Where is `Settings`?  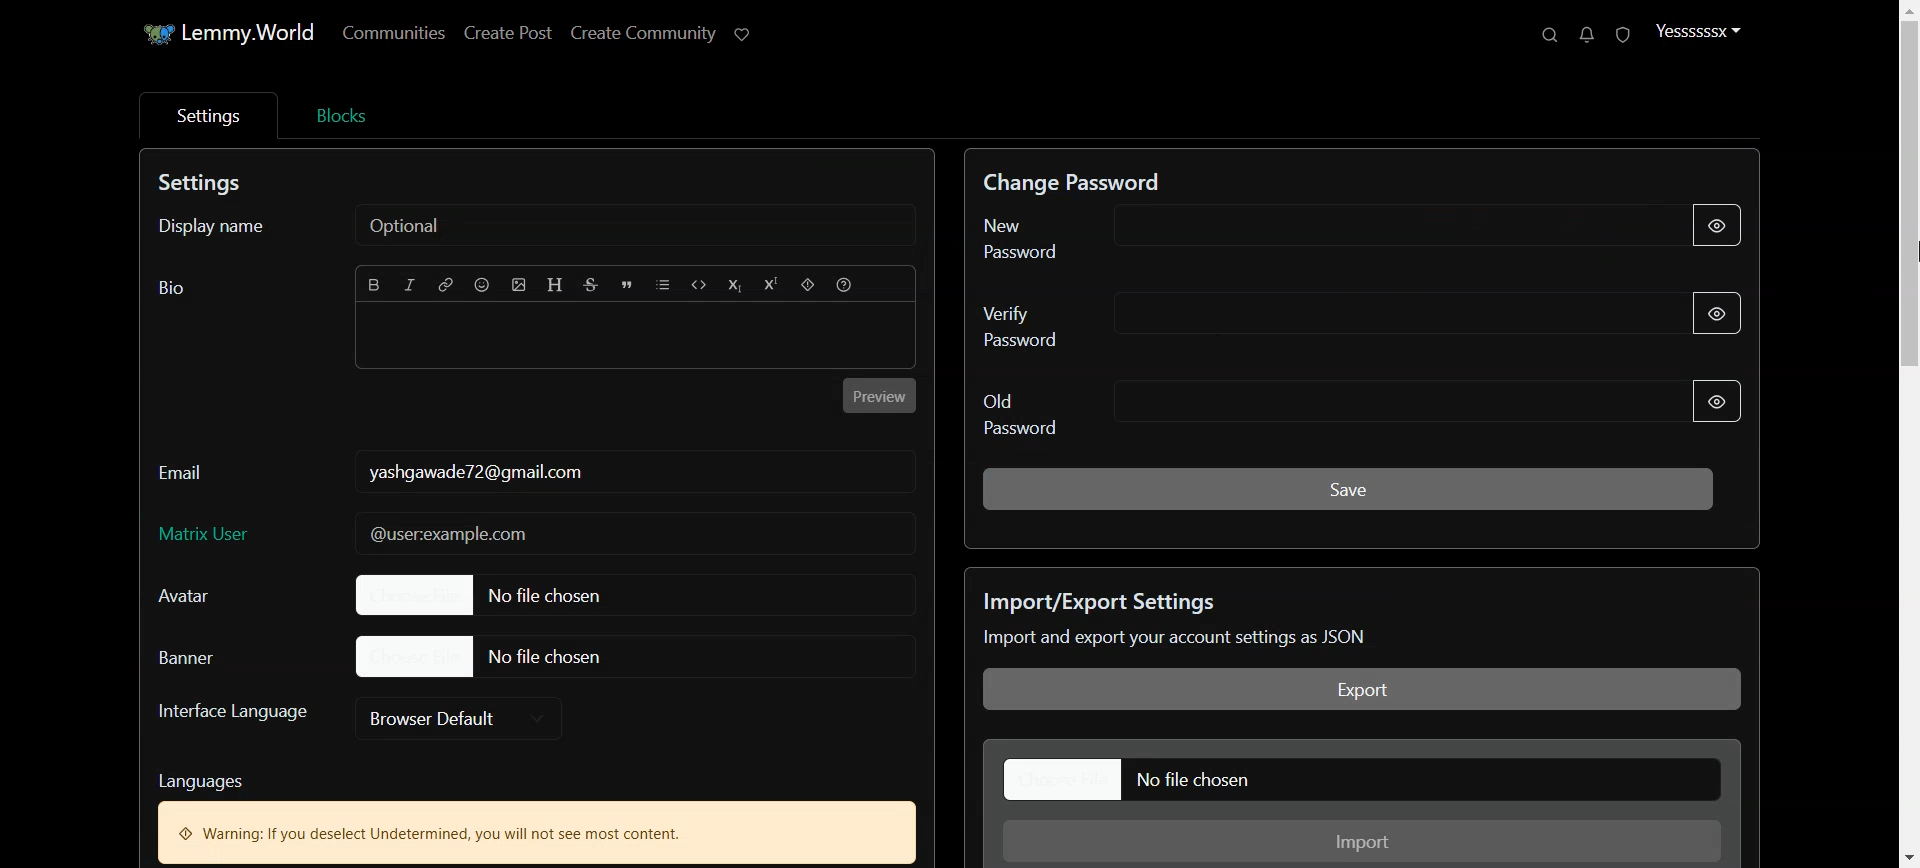 Settings is located at coordinates (207, 117).